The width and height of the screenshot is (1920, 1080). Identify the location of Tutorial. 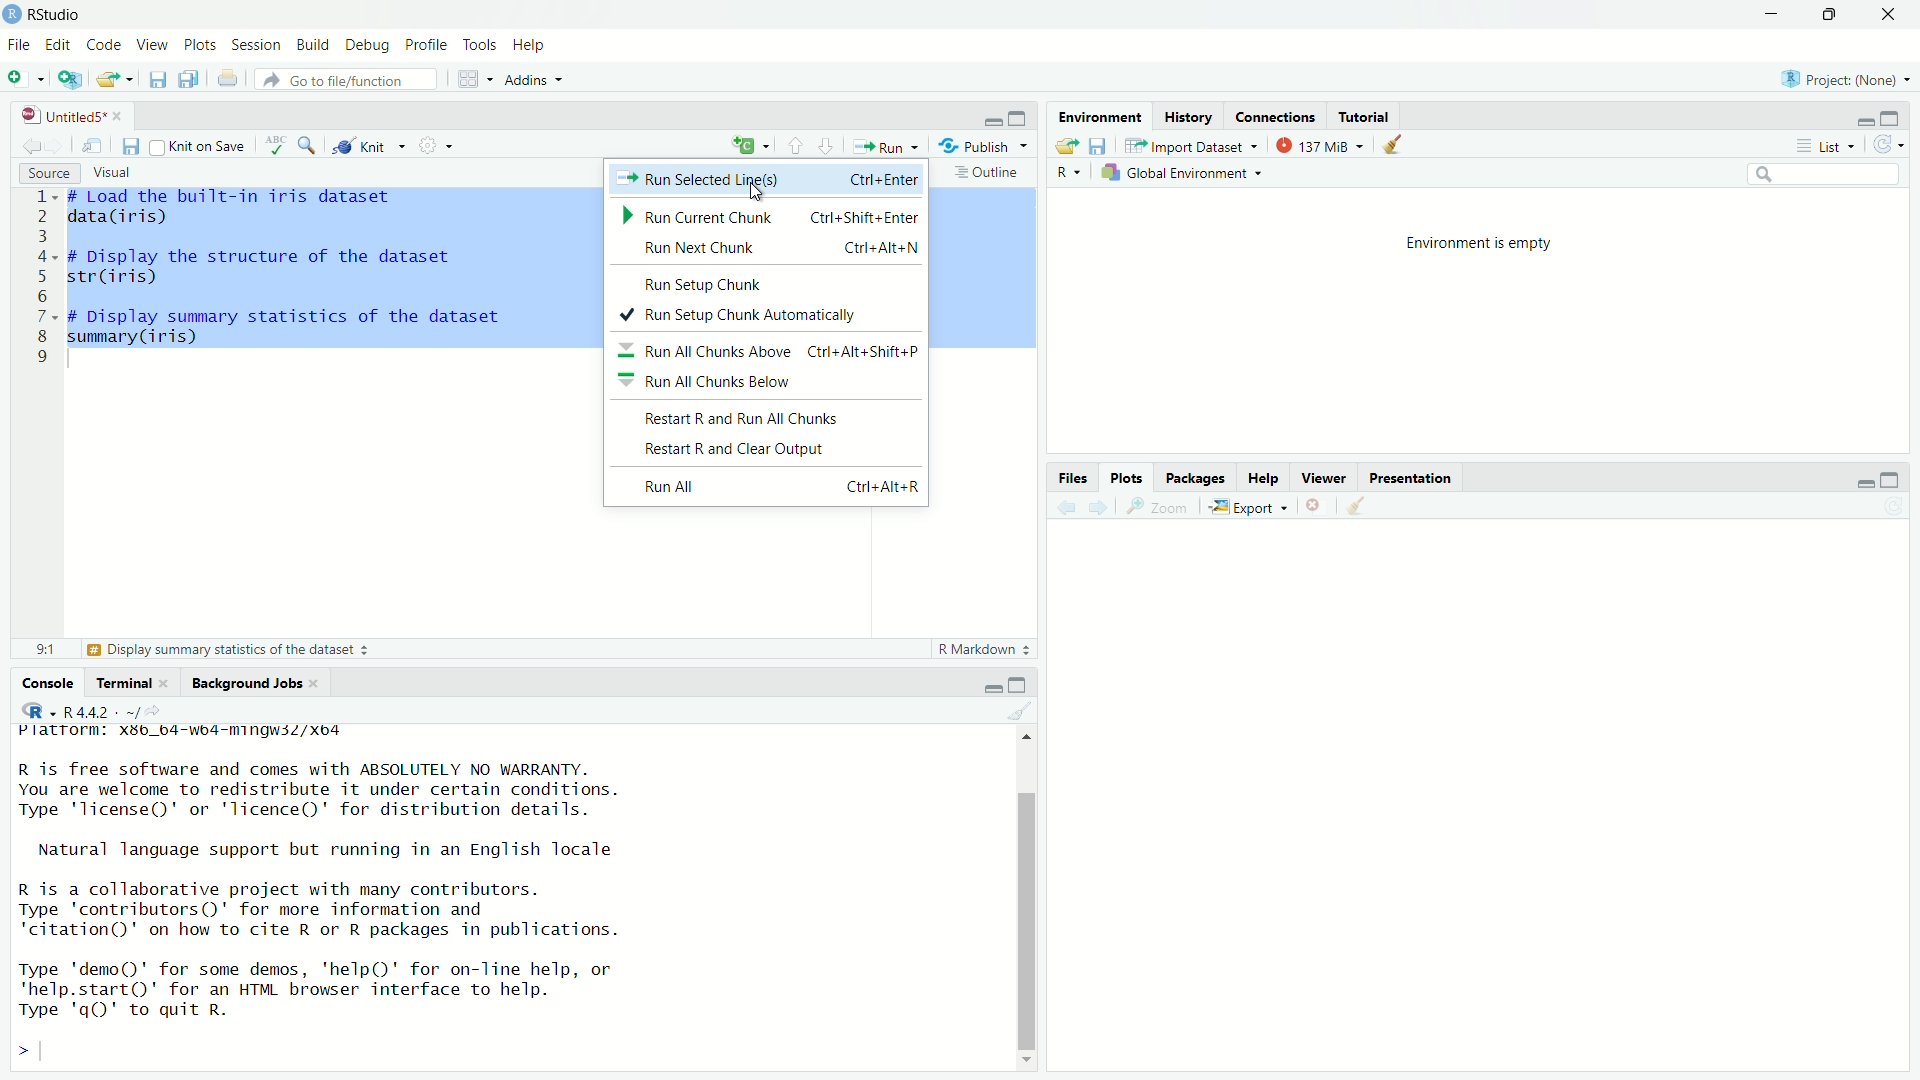
(1365, 114).